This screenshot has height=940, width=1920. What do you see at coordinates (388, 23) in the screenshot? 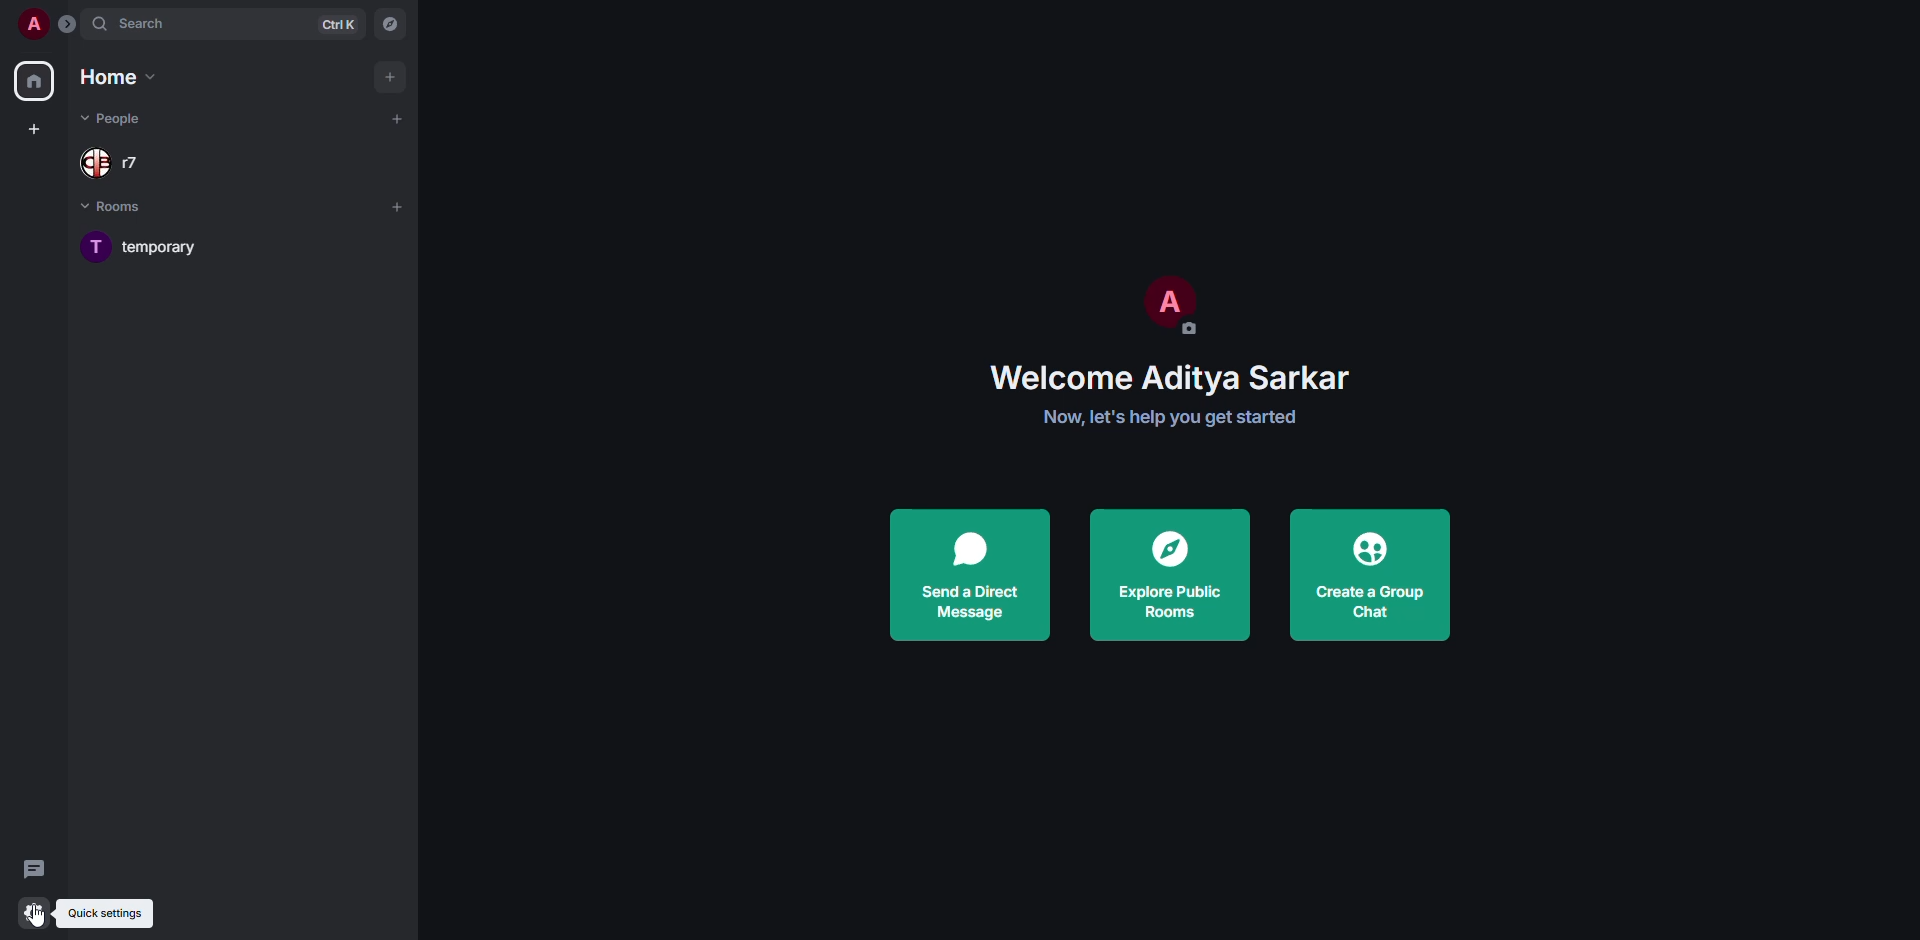
I see `navigator` at bounding box center [388, 23].